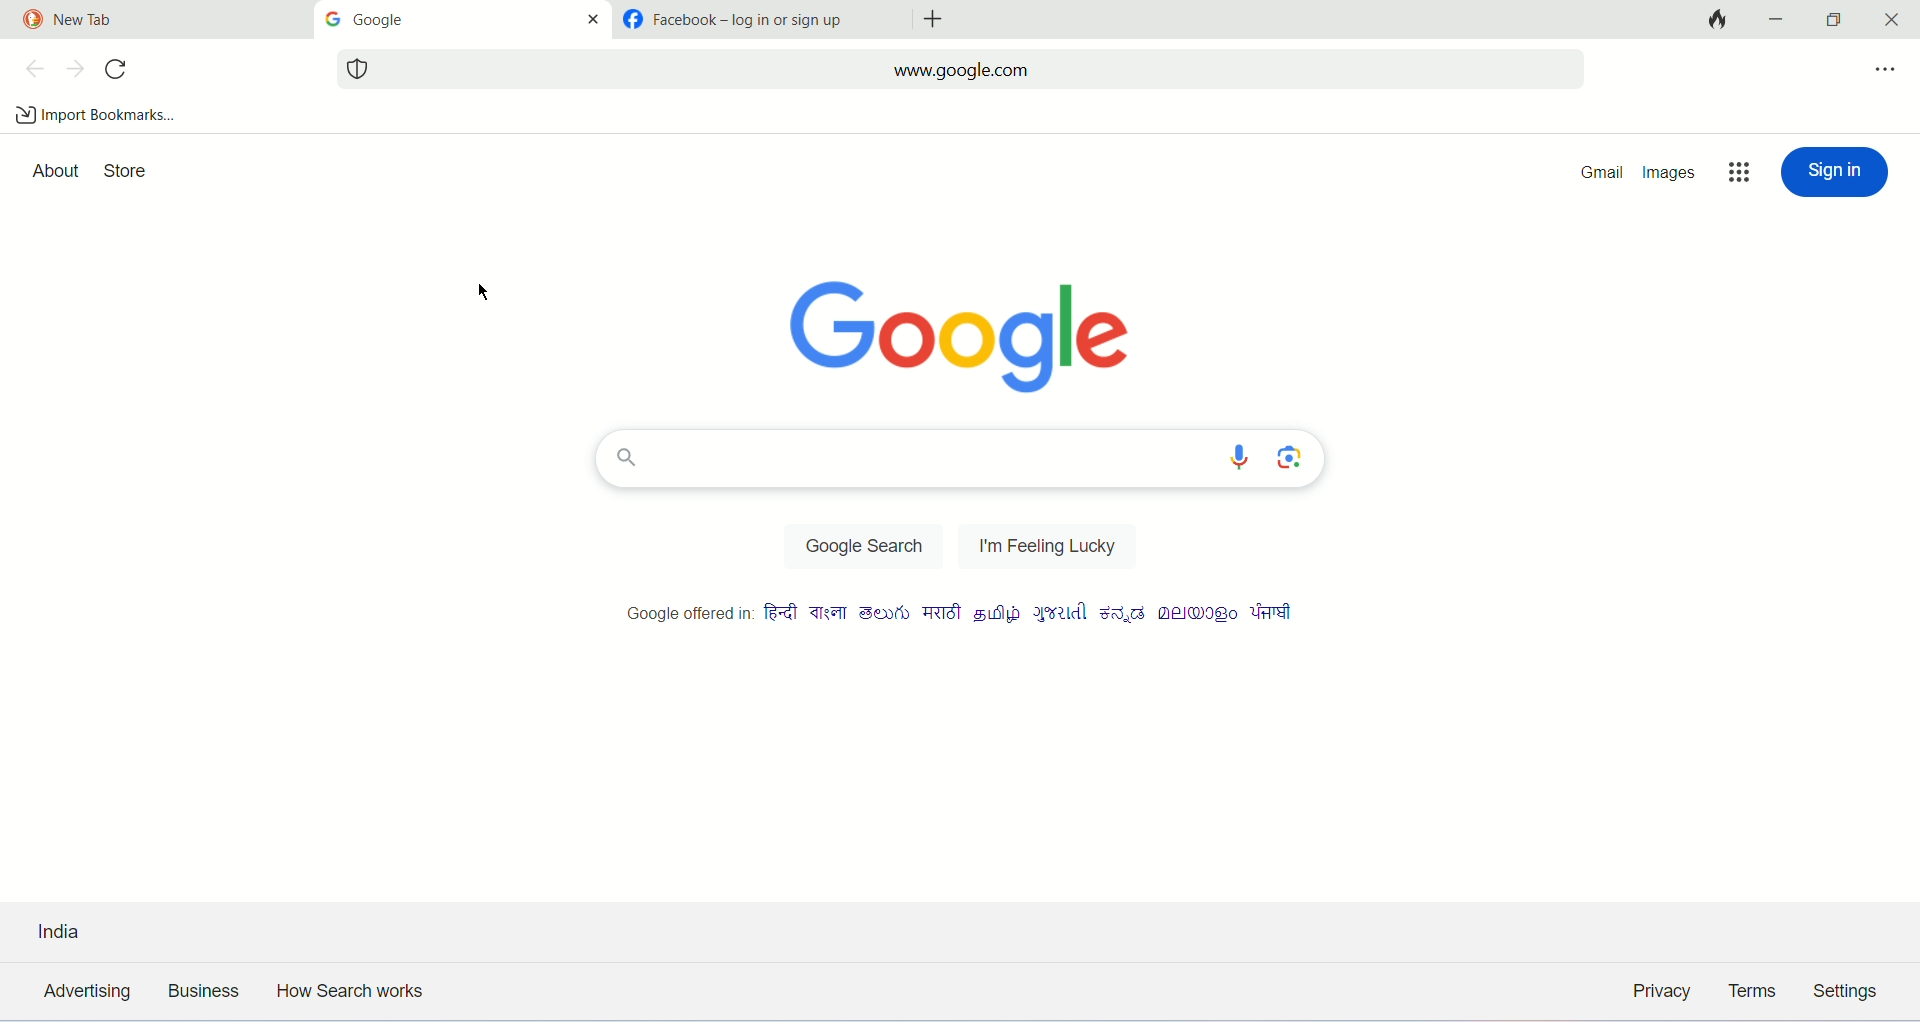 The height and width of the screenshot is (1022, 1920). Describe the element at coordinates (1834, 172) in the screenshot. I see `sign in` at that location.